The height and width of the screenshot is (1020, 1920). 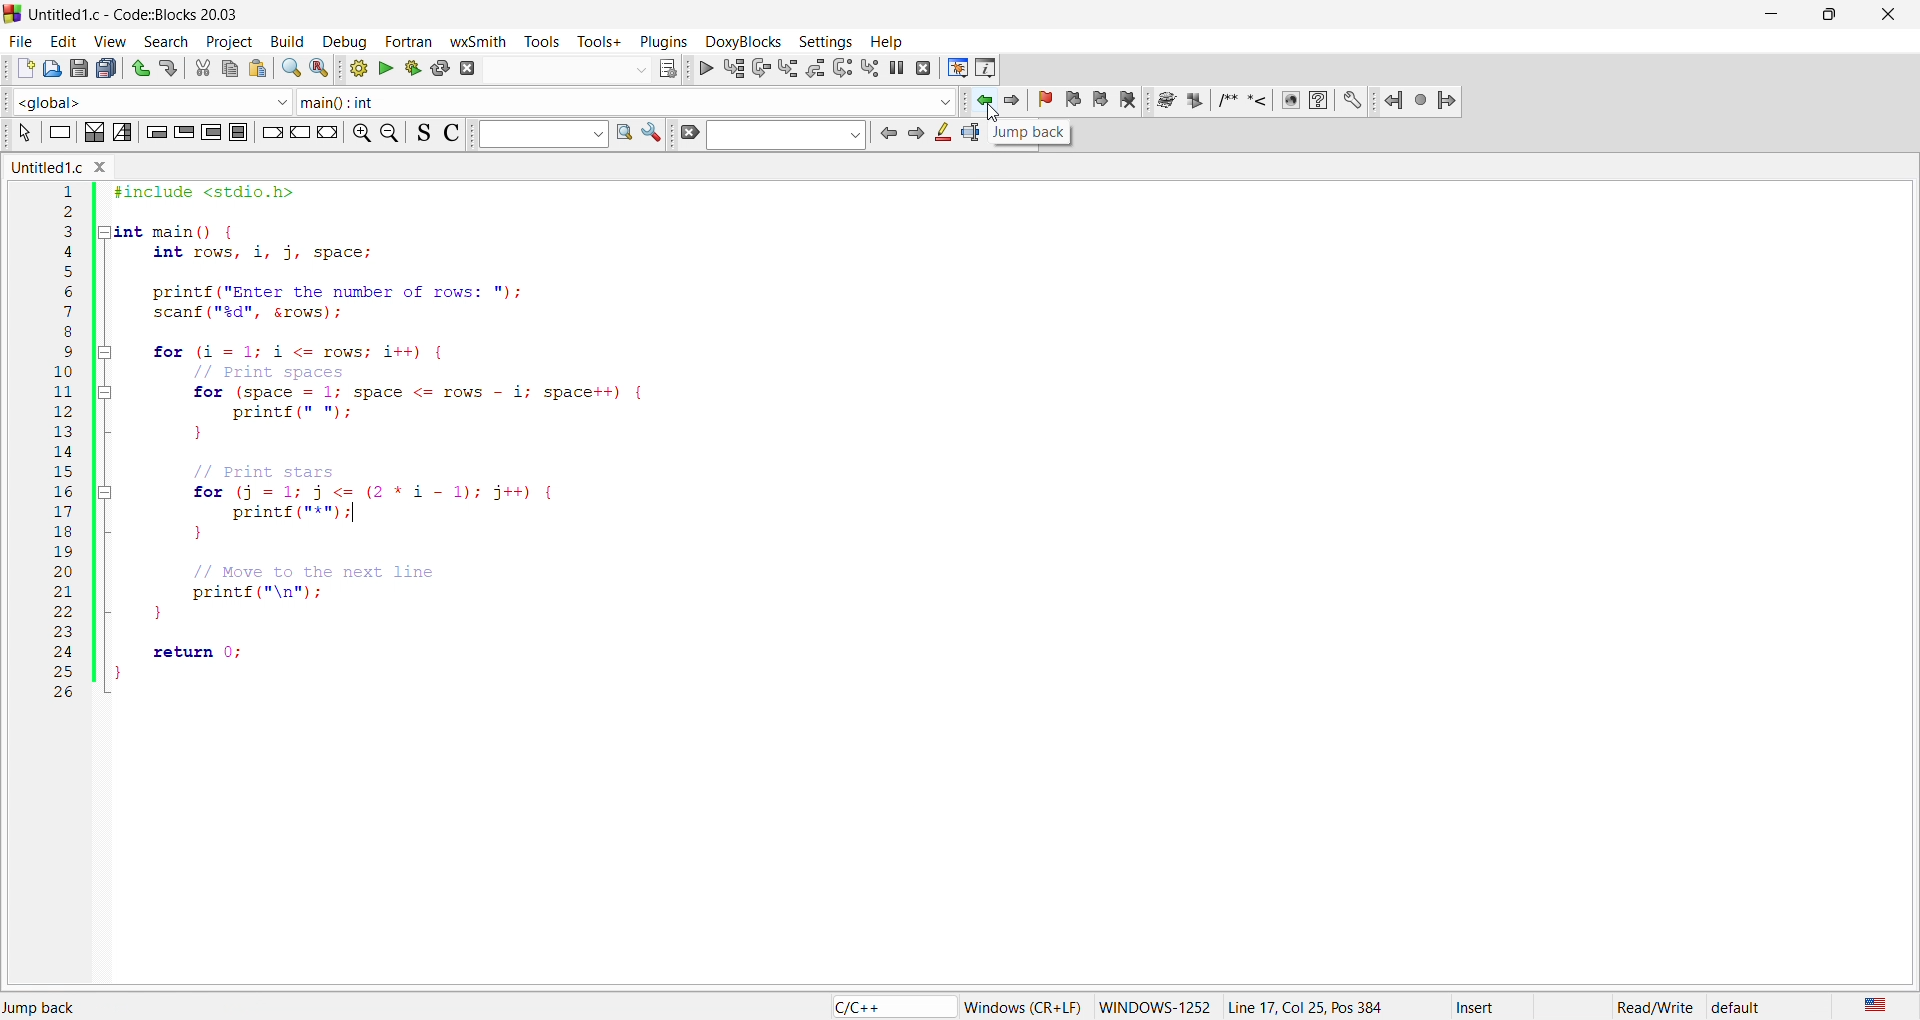 I want to click on docxy blocks, so click(x=1251, y=98).